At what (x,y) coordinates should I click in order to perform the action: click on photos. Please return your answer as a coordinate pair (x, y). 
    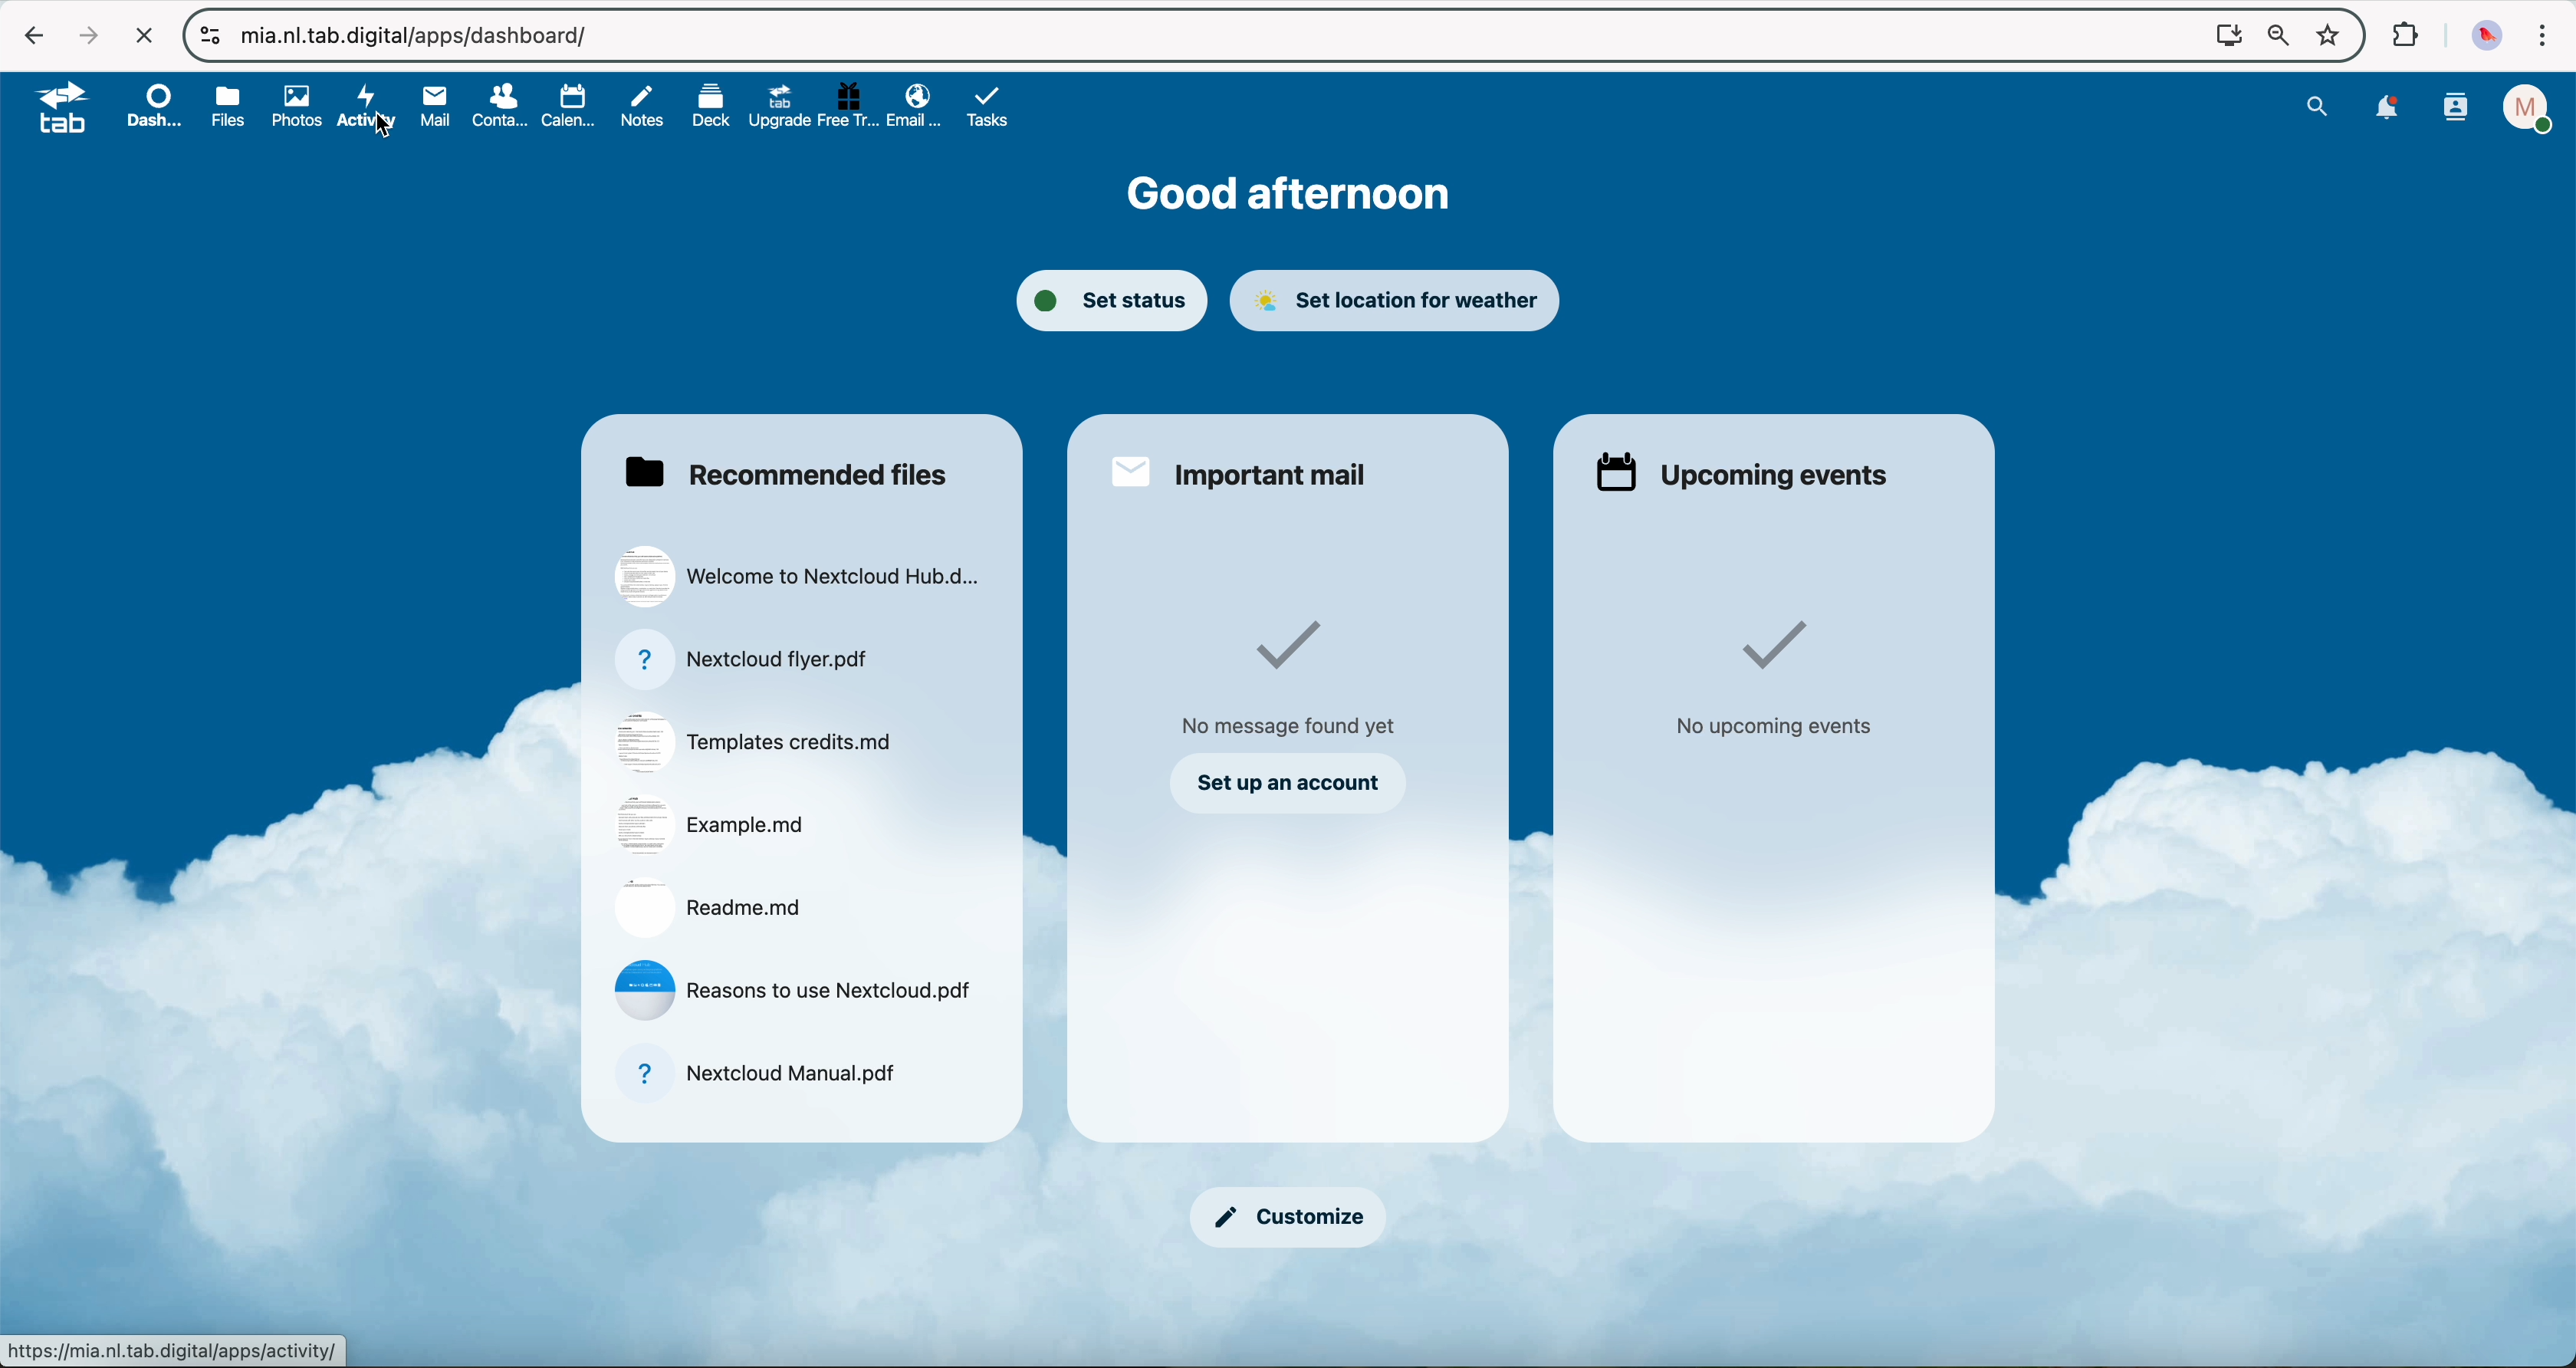
    Looking at the image, I should click on (291, 106).